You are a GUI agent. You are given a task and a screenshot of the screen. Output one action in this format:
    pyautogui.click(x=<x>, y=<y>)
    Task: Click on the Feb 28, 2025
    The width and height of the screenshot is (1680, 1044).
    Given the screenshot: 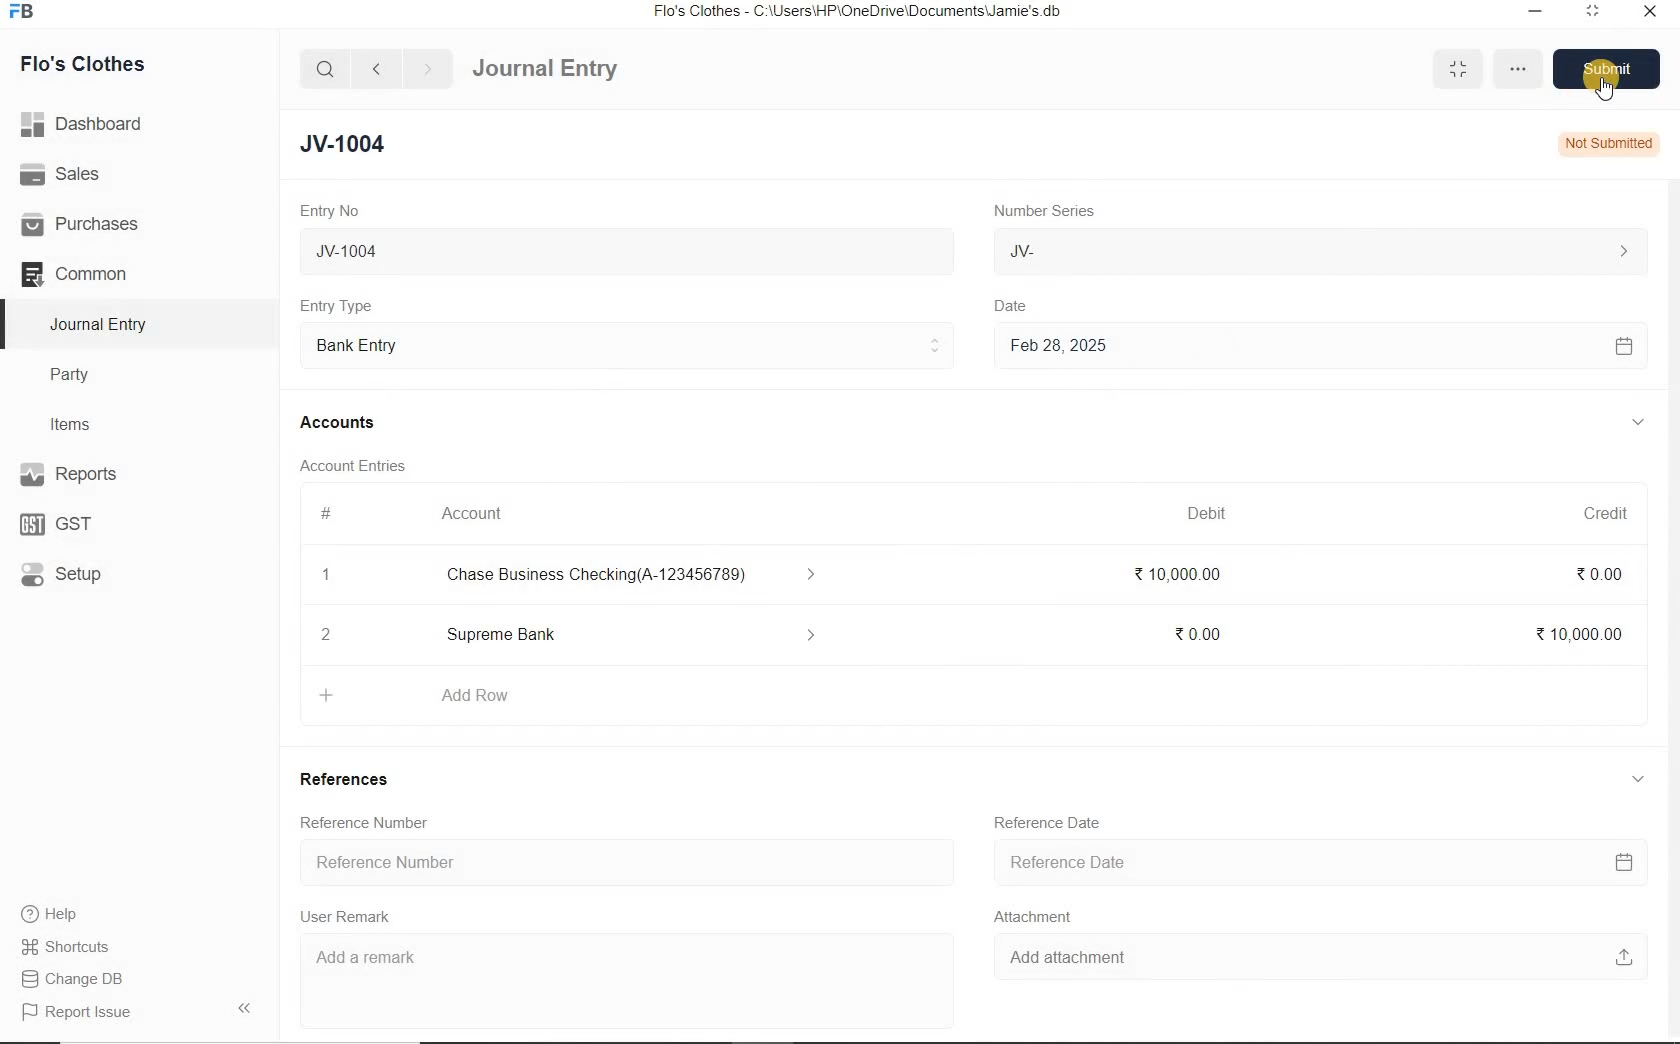 What is the action you would take?
    pyautogui.click(x=1319, y=346)
    